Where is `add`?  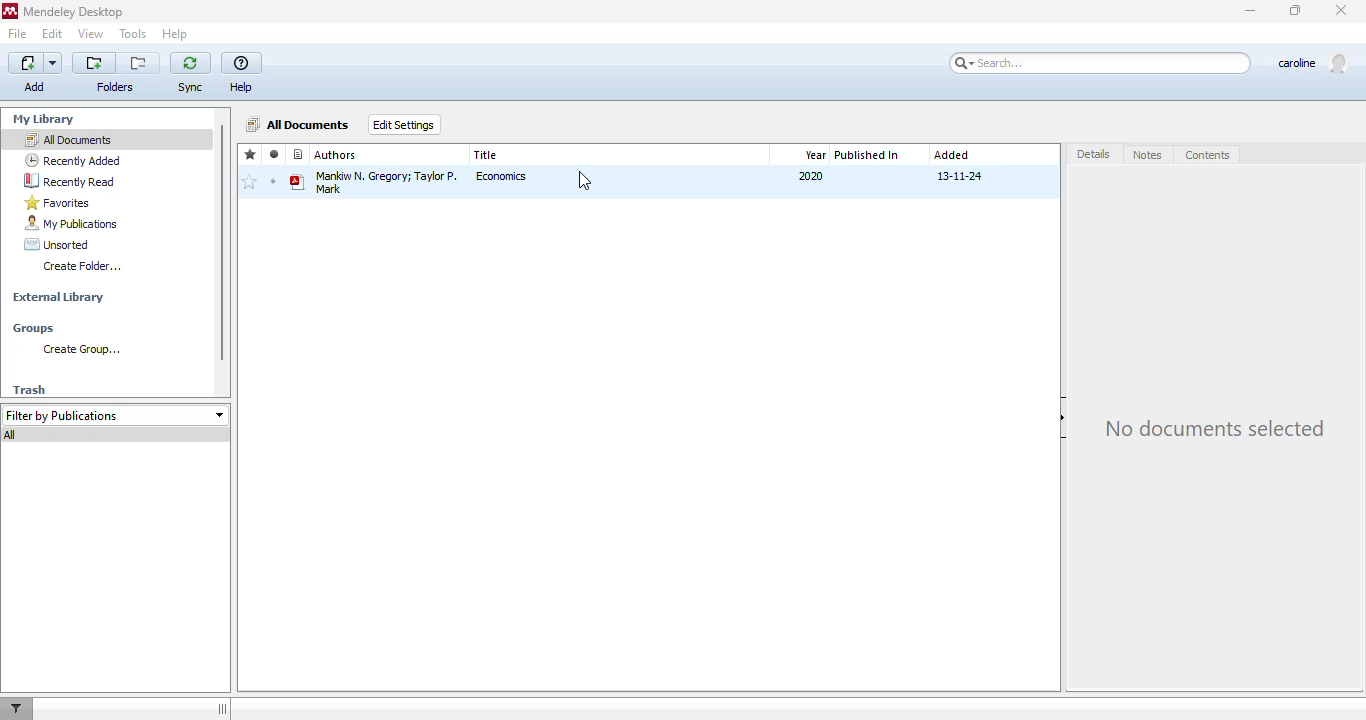
add is located at coordinates (35, 86).